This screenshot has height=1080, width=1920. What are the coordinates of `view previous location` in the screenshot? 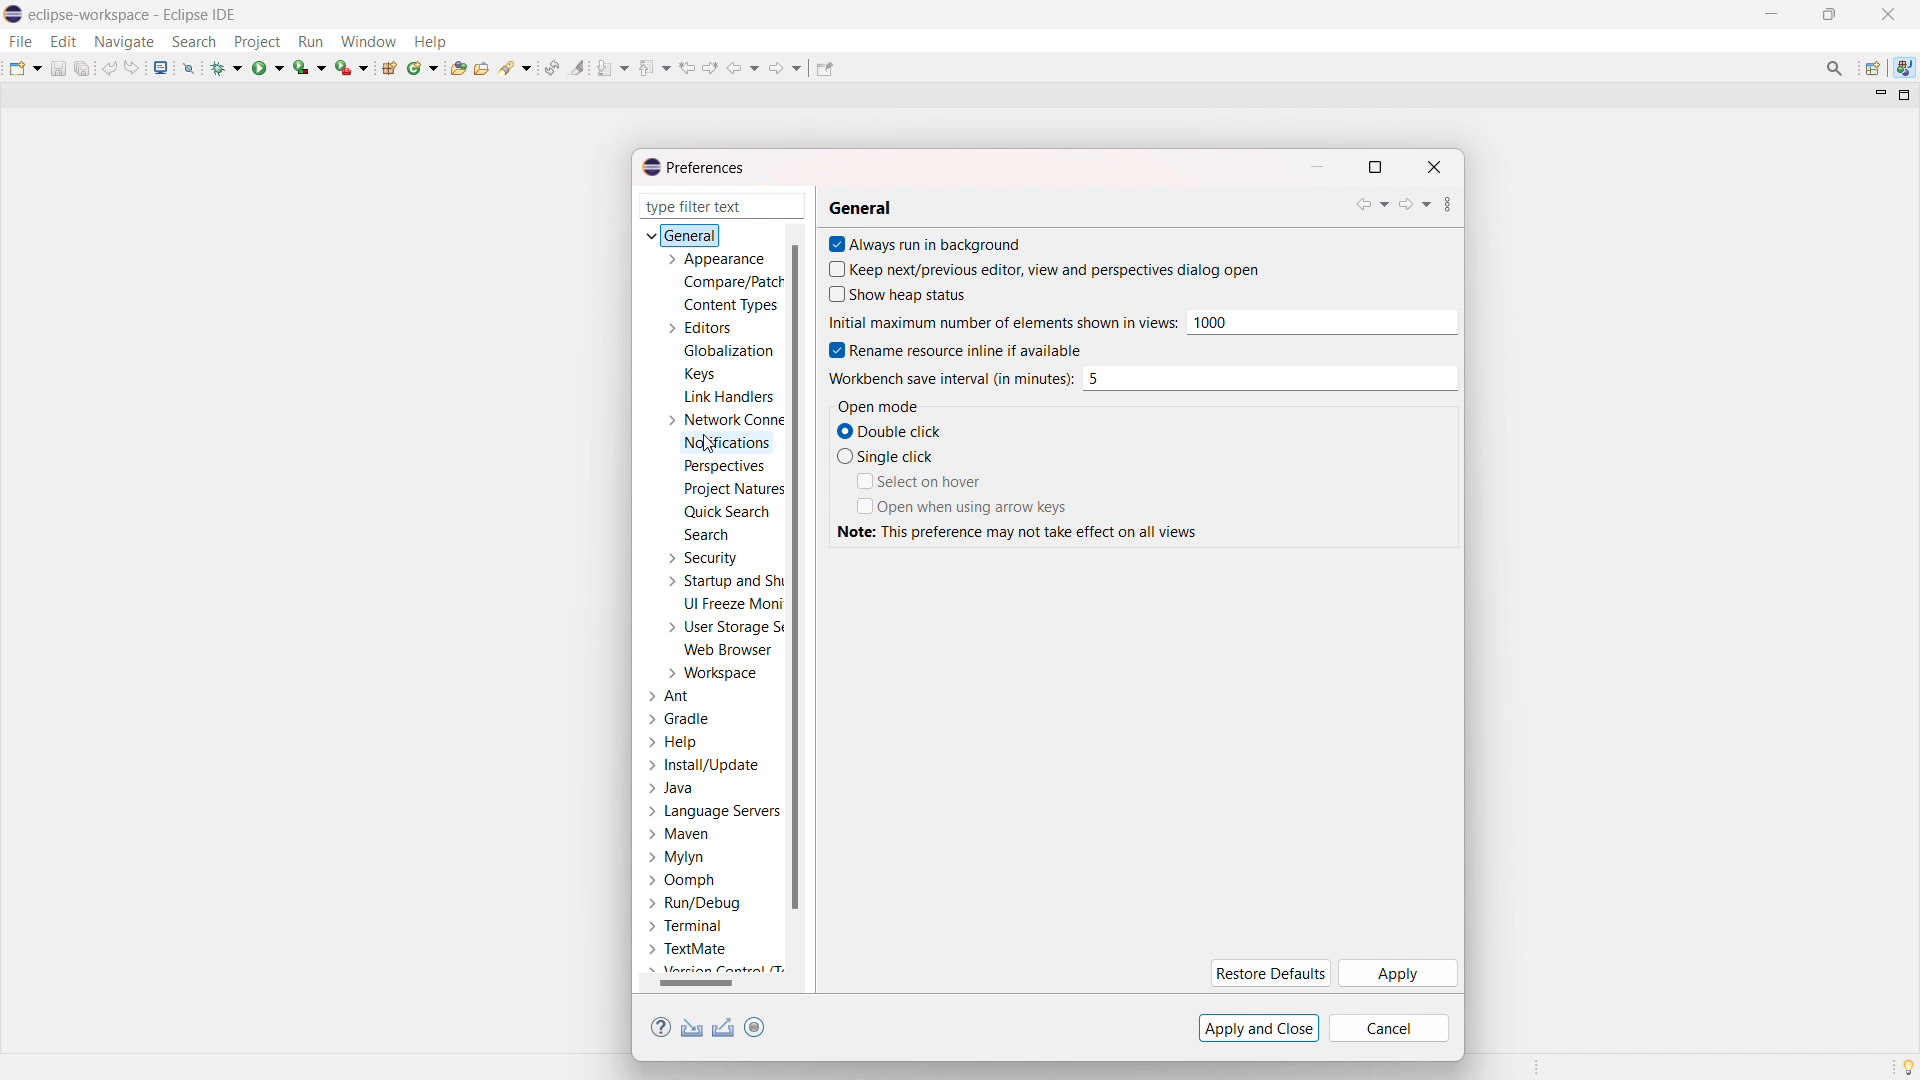 It's located at (687, 67).